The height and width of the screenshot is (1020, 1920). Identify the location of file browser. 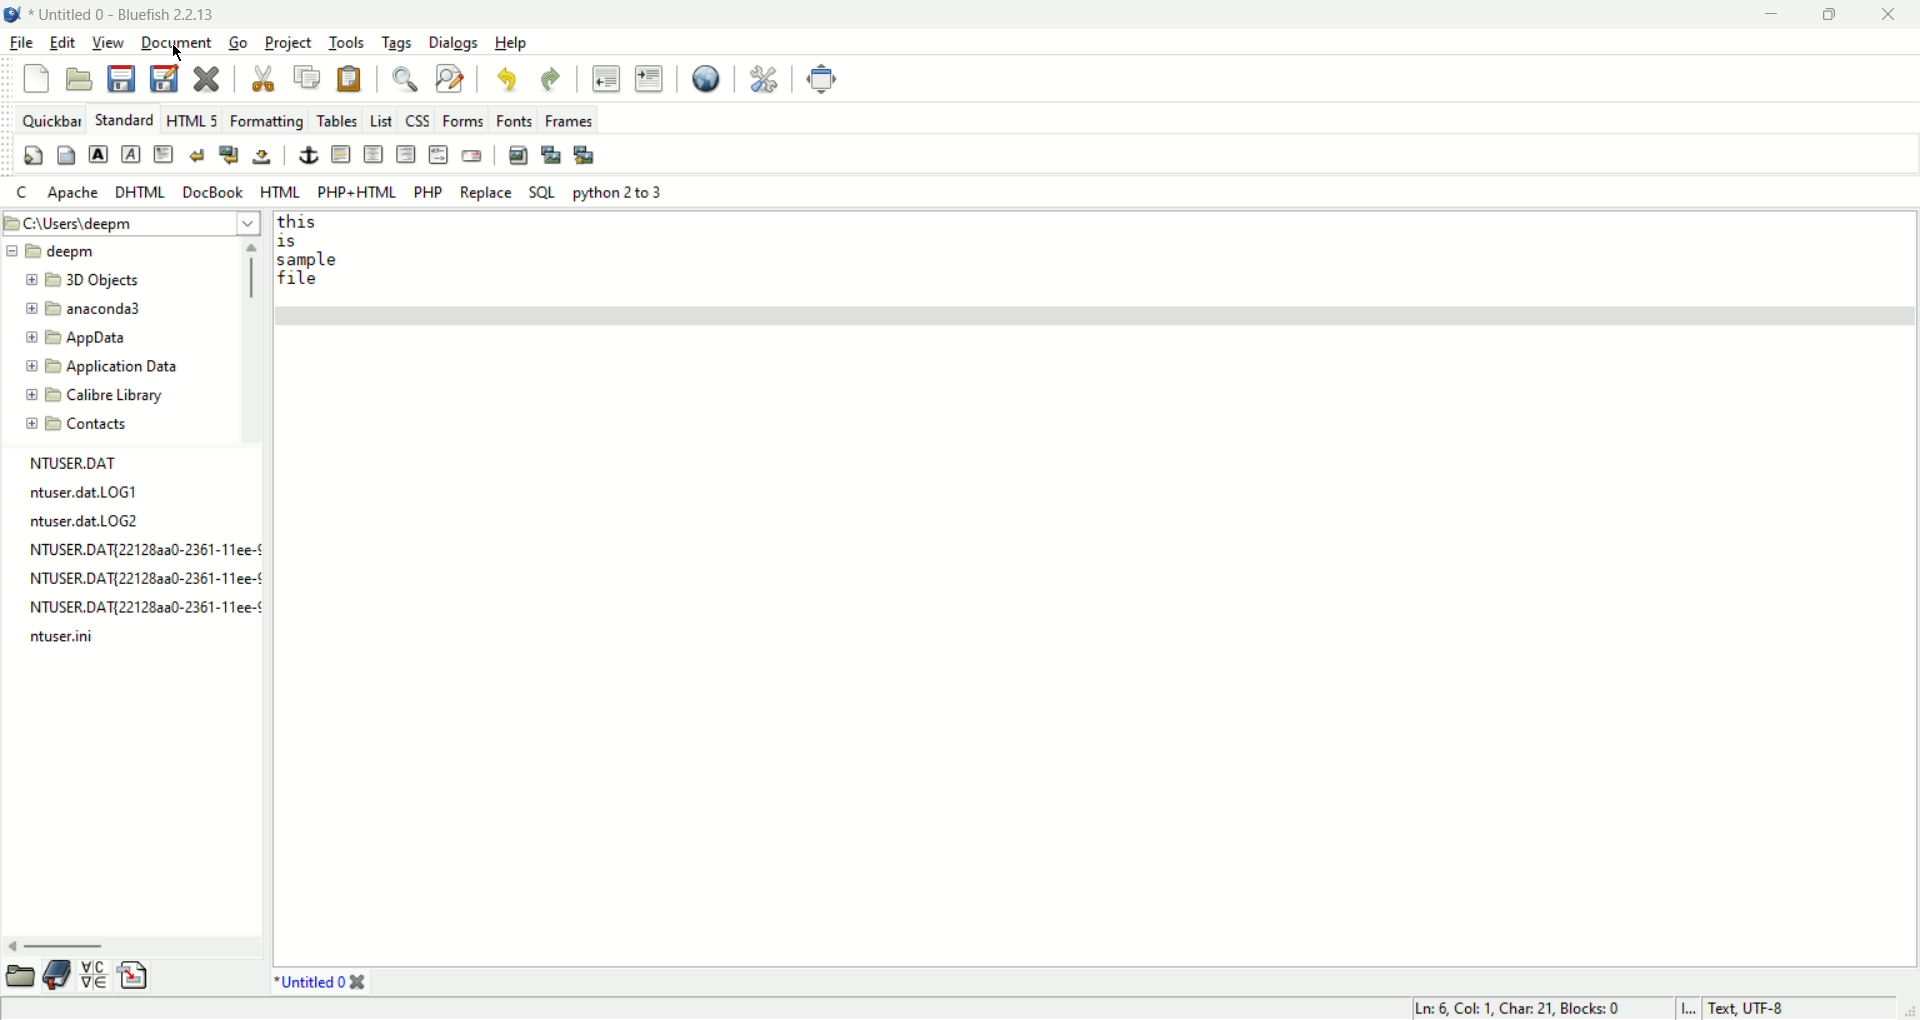
(17, 980).